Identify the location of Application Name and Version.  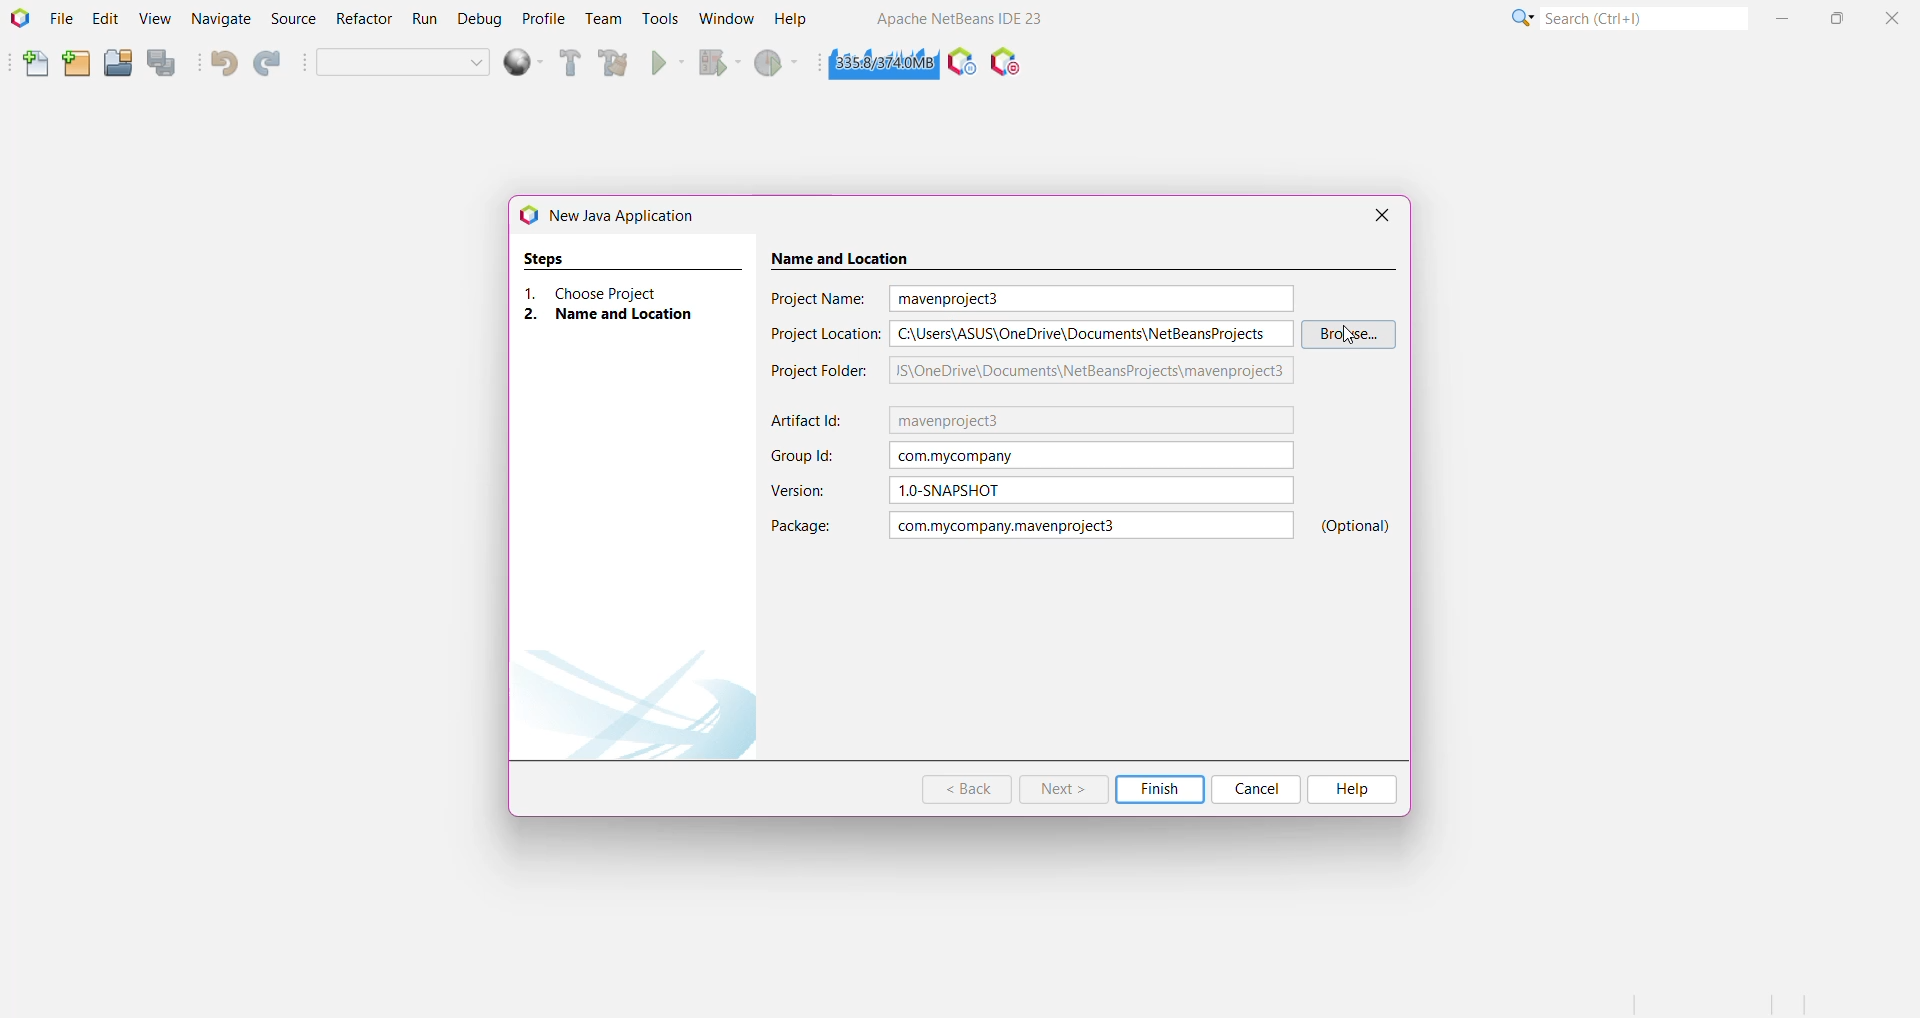
(963, 20).